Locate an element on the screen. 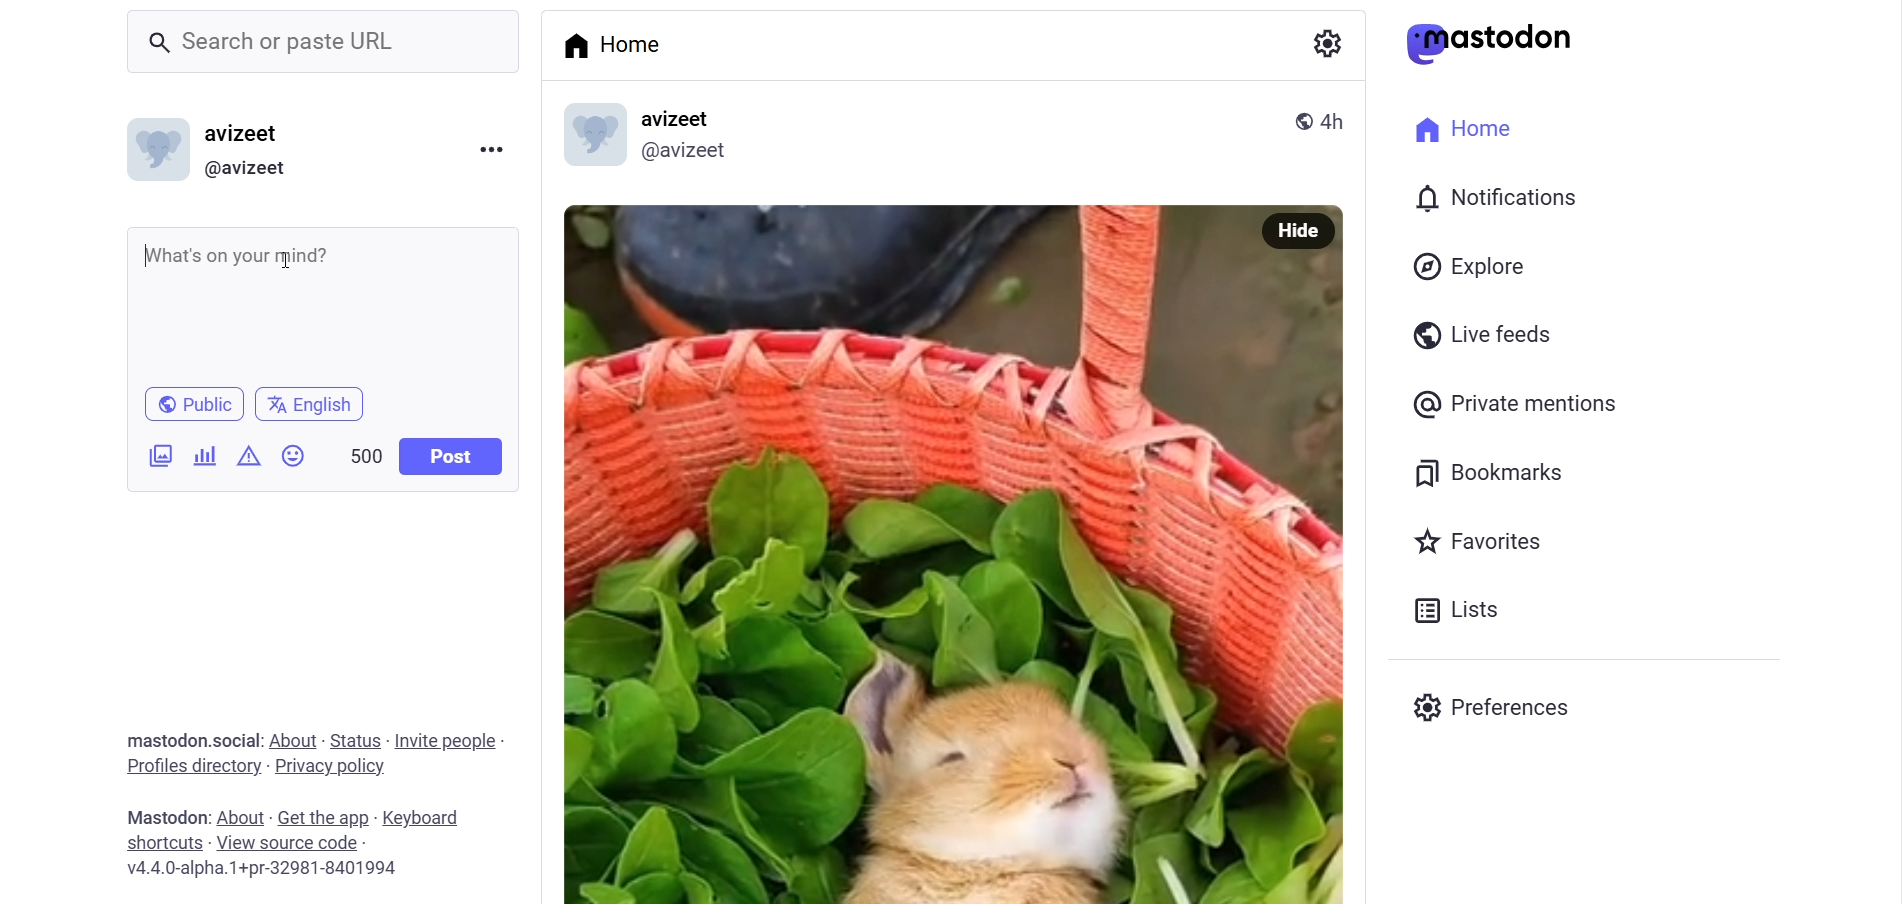 This screenshot has height=904, width=1902. Emojis is located at coordinates (292, 453).